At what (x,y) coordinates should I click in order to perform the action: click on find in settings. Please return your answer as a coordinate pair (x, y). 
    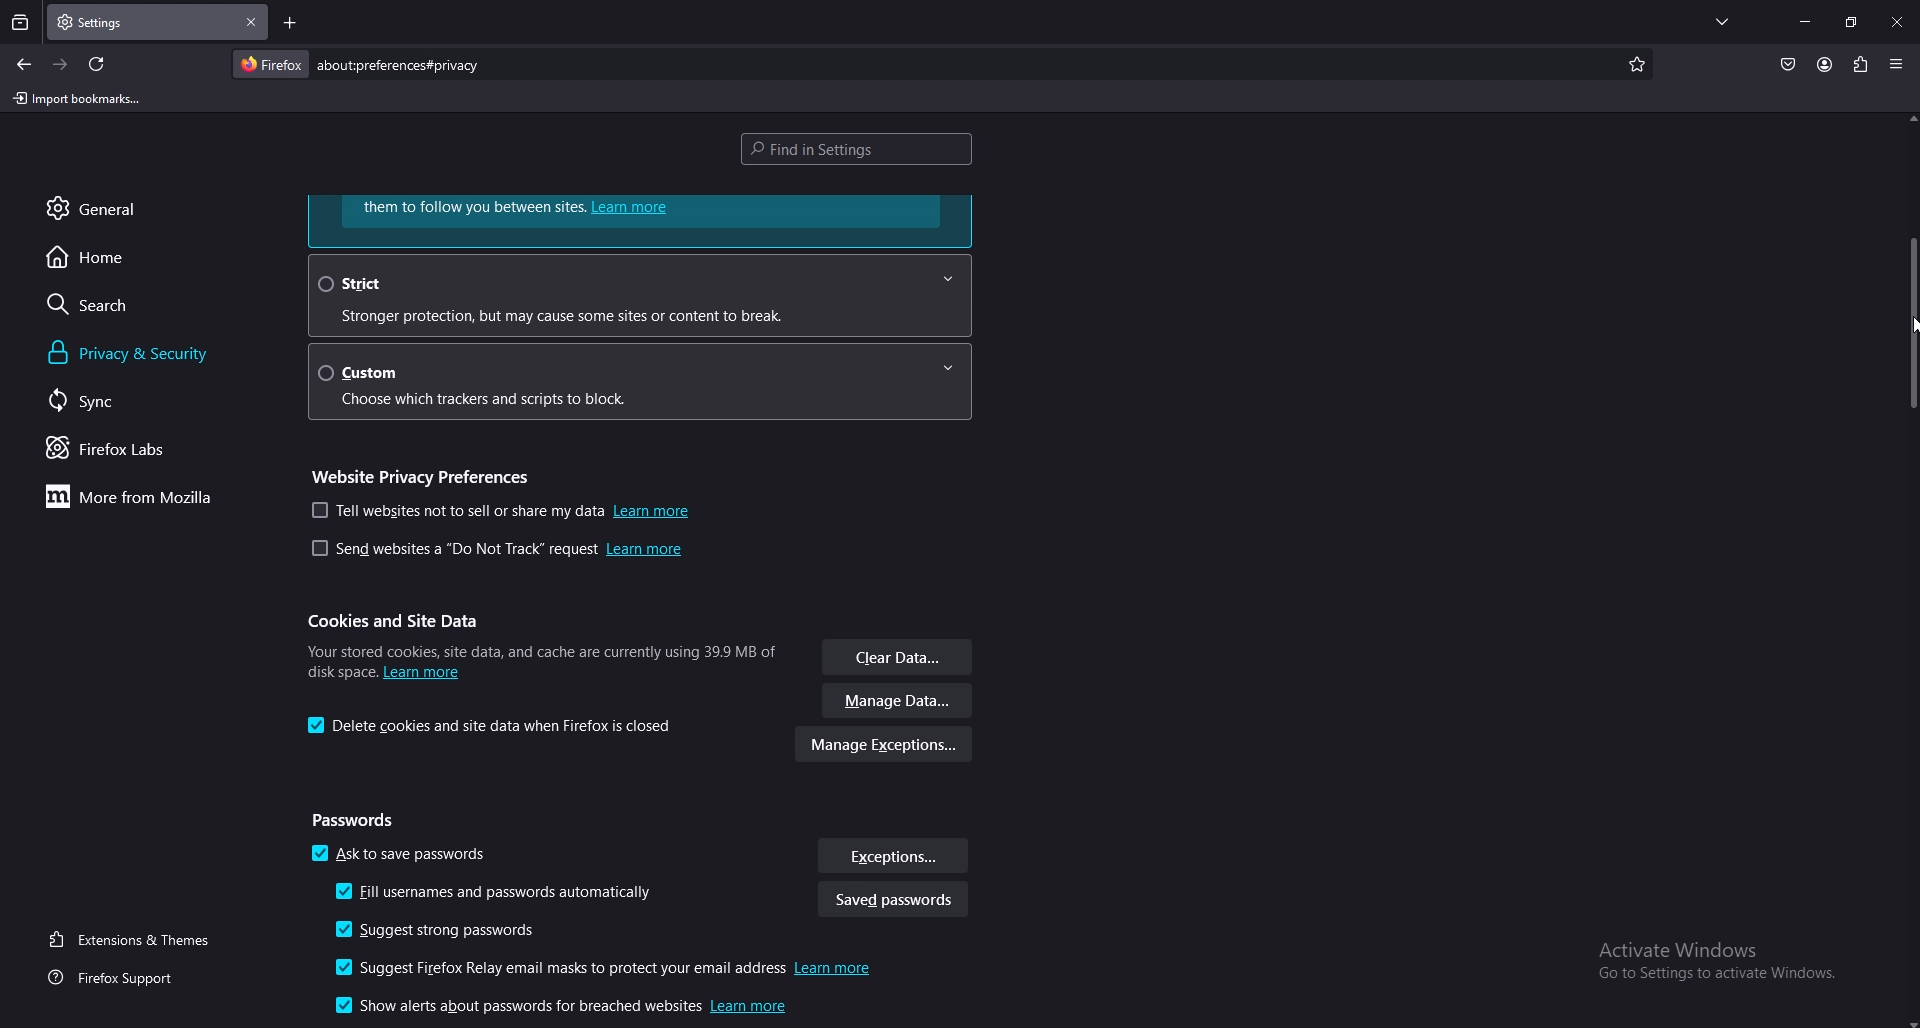
    Looking at the image, I should click on (862, 147).